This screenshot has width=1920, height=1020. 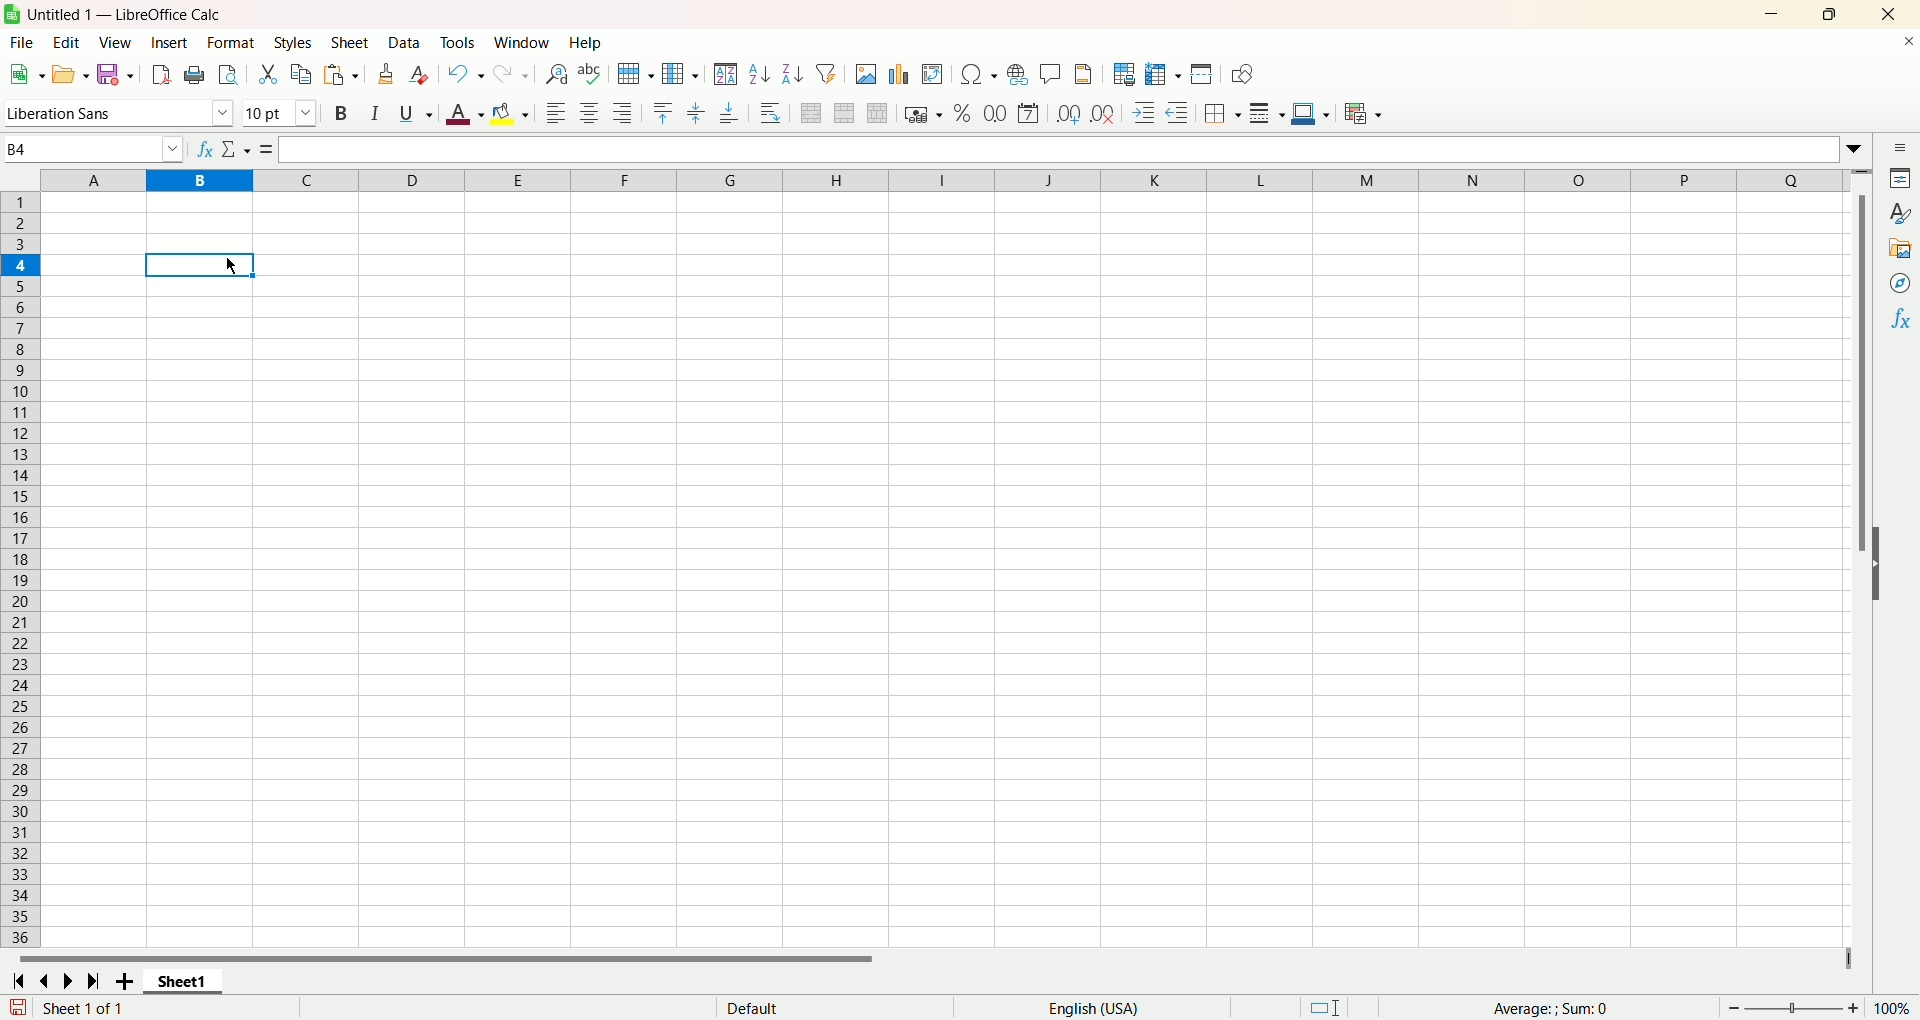 I want to click on edit, so click(x=64, y=43).